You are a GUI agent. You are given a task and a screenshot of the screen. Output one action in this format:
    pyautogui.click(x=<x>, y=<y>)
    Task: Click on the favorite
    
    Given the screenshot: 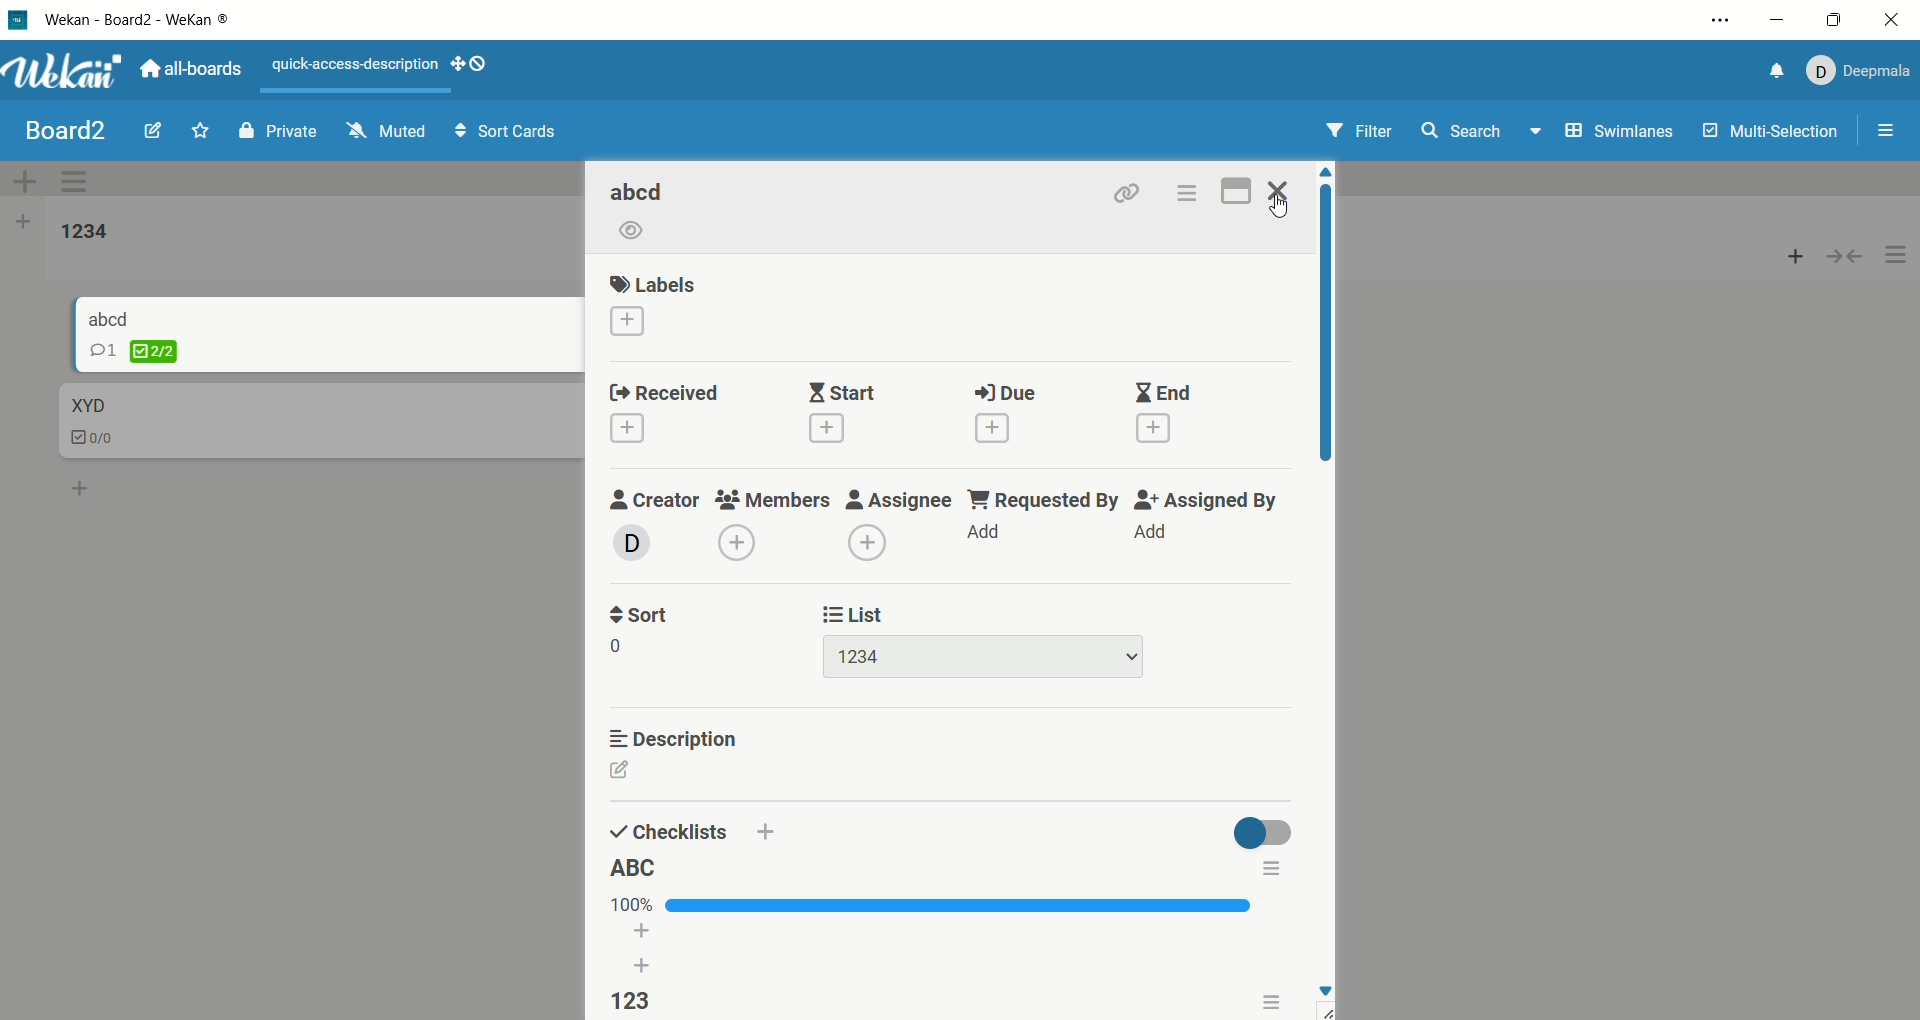 What is the action you would take?
    pyautogui.click(x=199, y=125)
    